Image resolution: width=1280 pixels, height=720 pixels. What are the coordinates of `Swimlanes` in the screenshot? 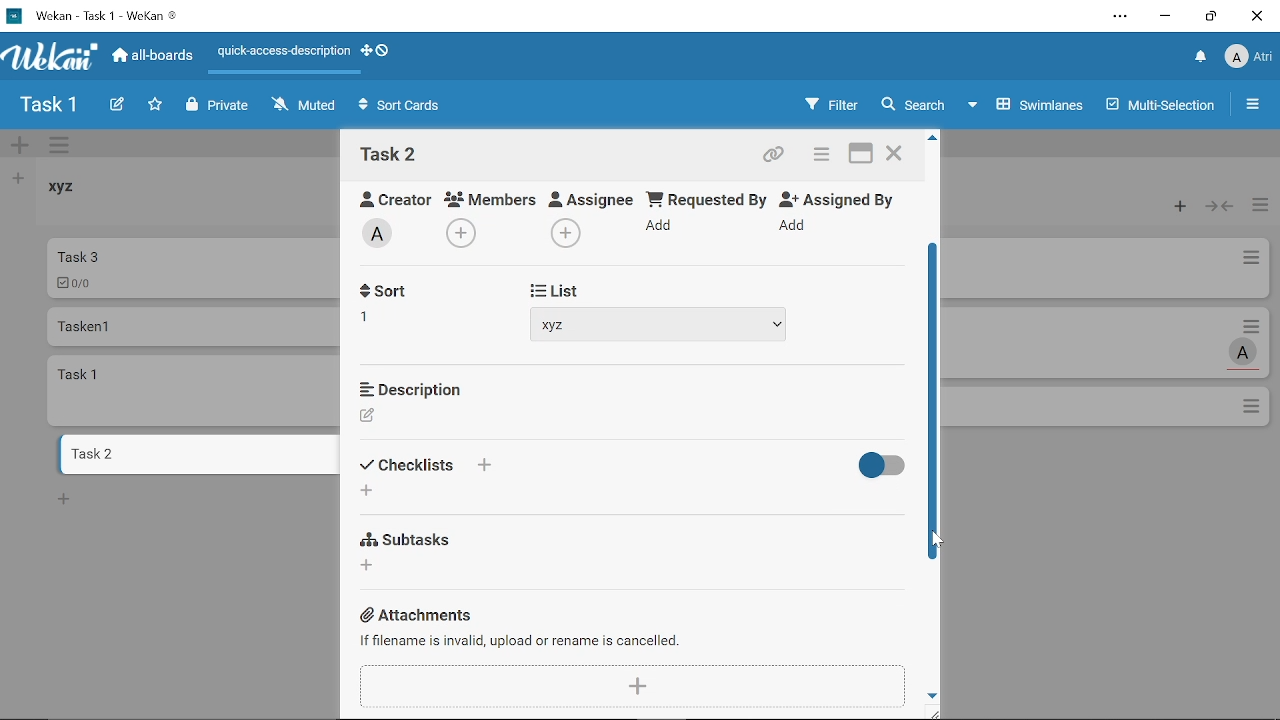 It's located at (1028, 103).